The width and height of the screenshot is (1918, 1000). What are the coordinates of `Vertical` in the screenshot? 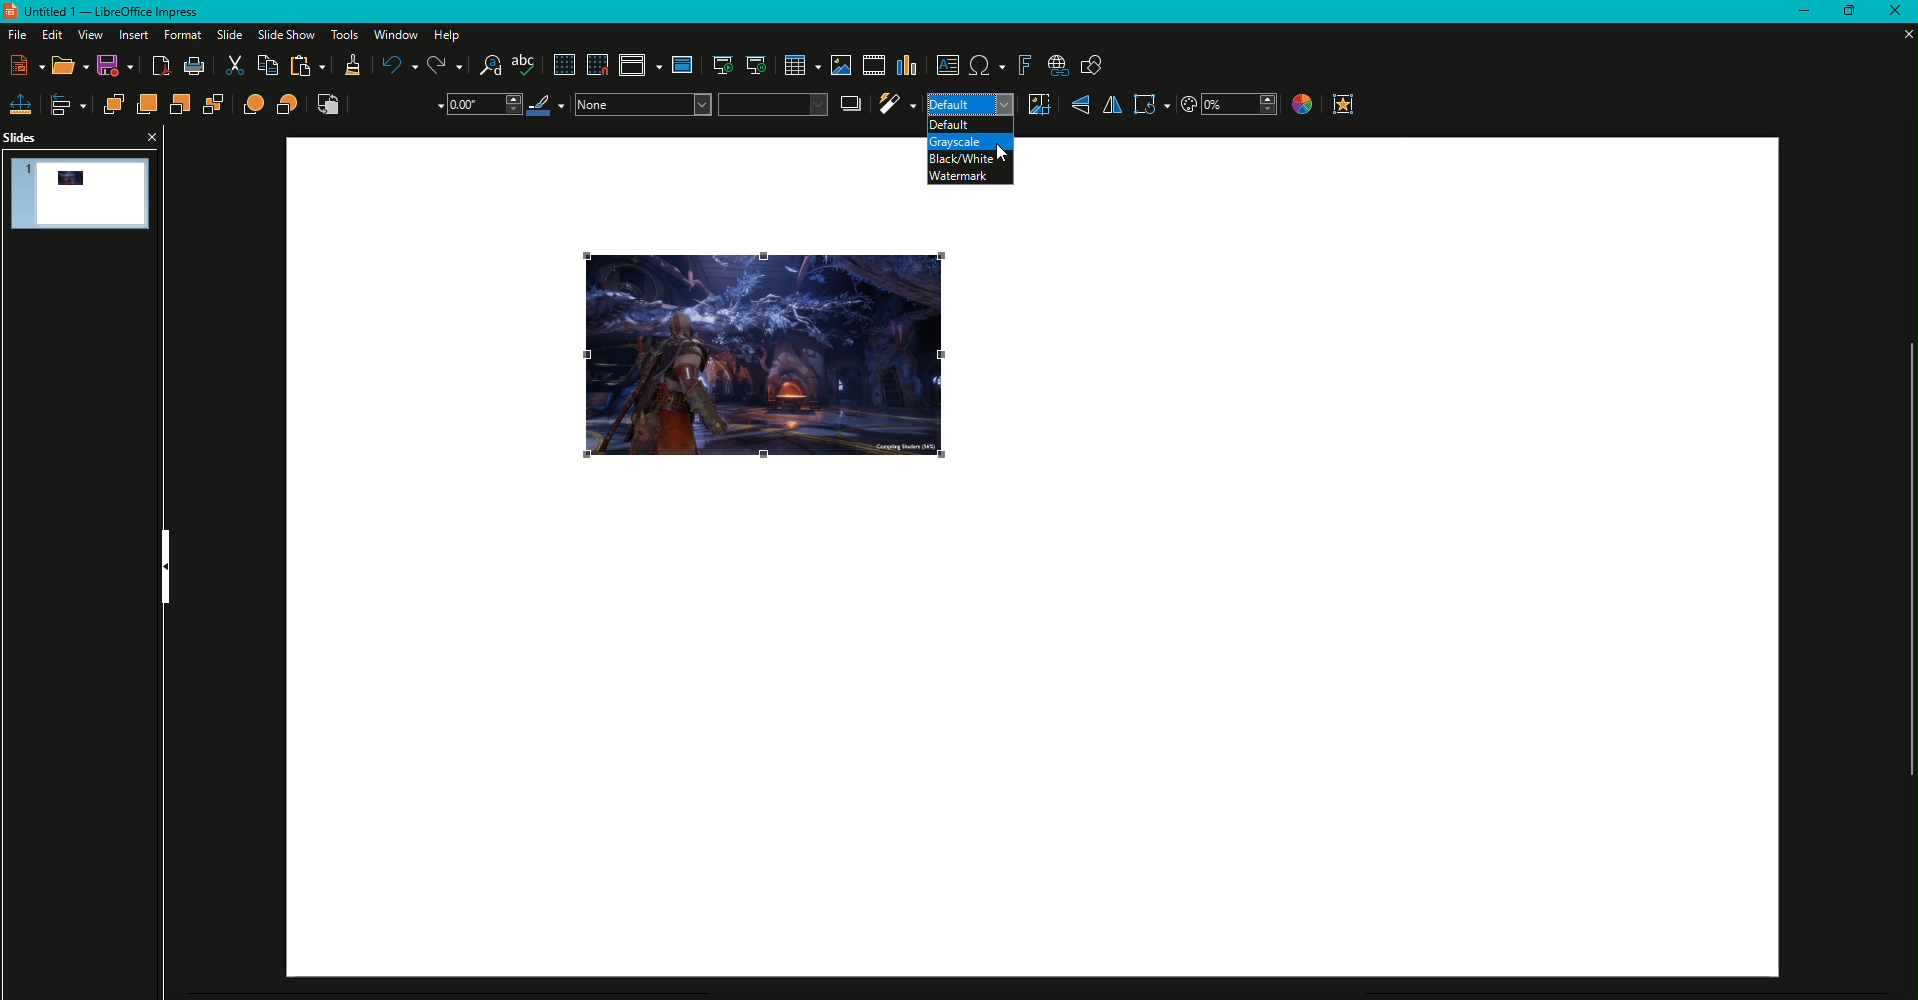 It's located at (1080, 105).